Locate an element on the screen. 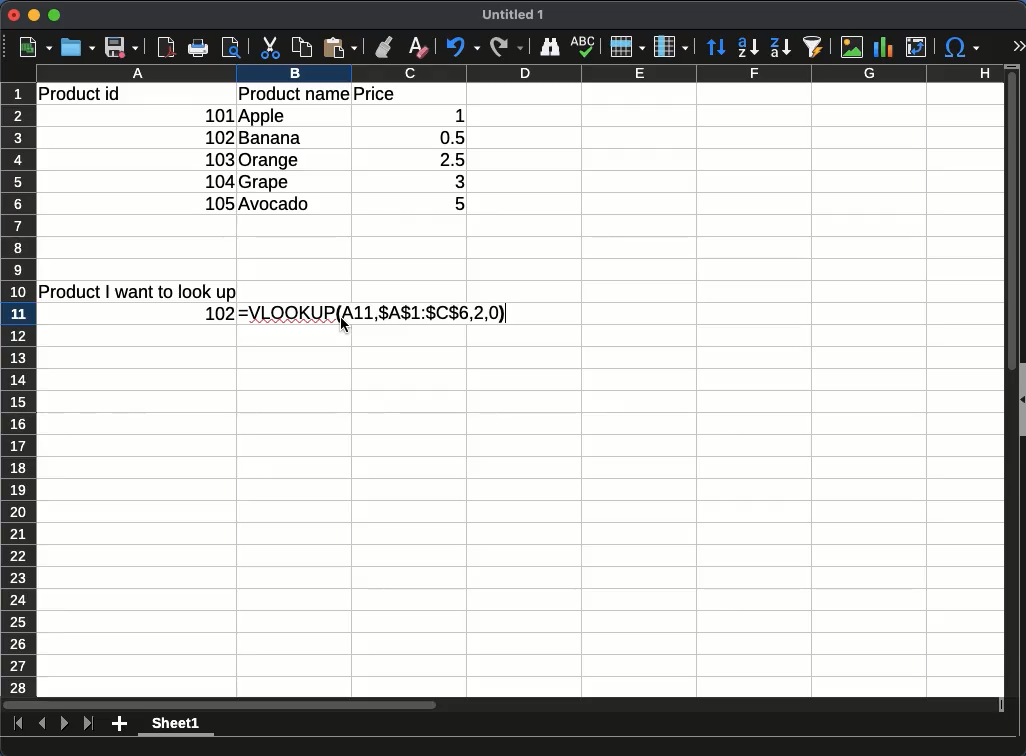 This screenshot has width=1026, height=756. print preview is located at coordinates (231, 48).